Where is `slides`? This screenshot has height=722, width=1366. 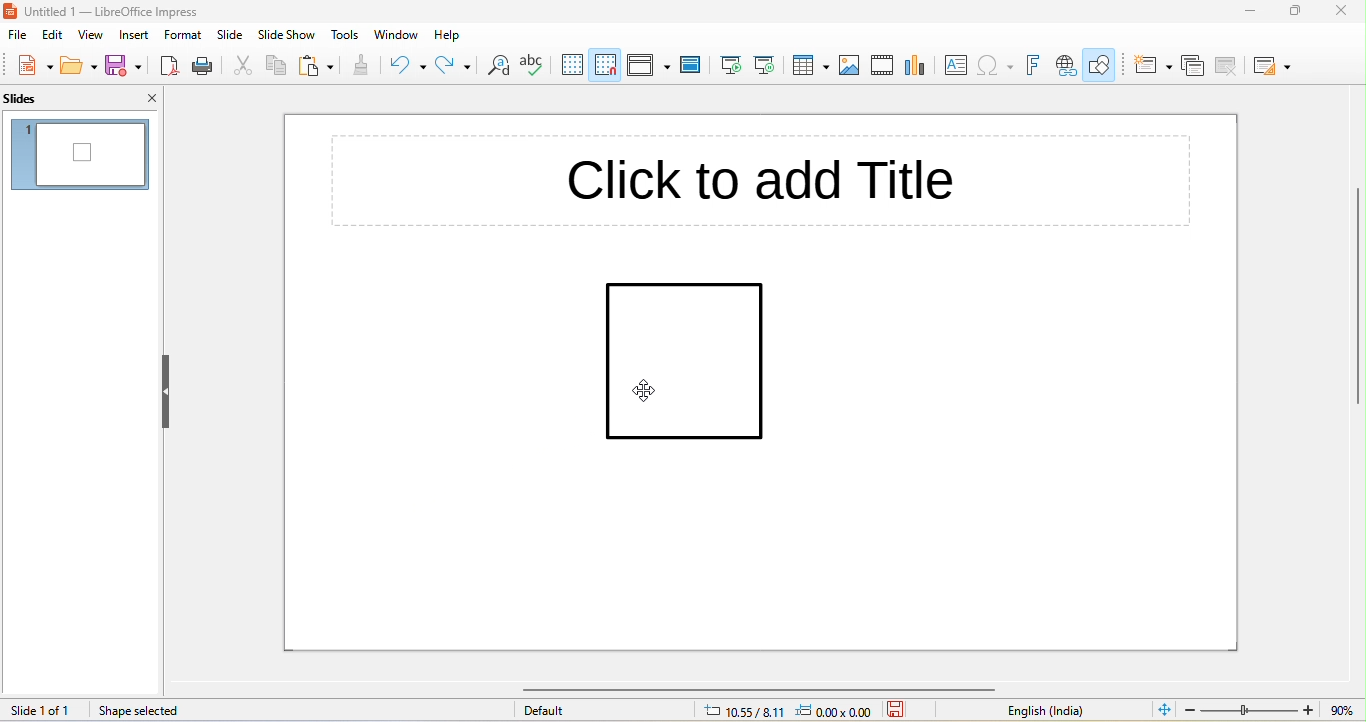
slides is located at coordinates (50, 97).